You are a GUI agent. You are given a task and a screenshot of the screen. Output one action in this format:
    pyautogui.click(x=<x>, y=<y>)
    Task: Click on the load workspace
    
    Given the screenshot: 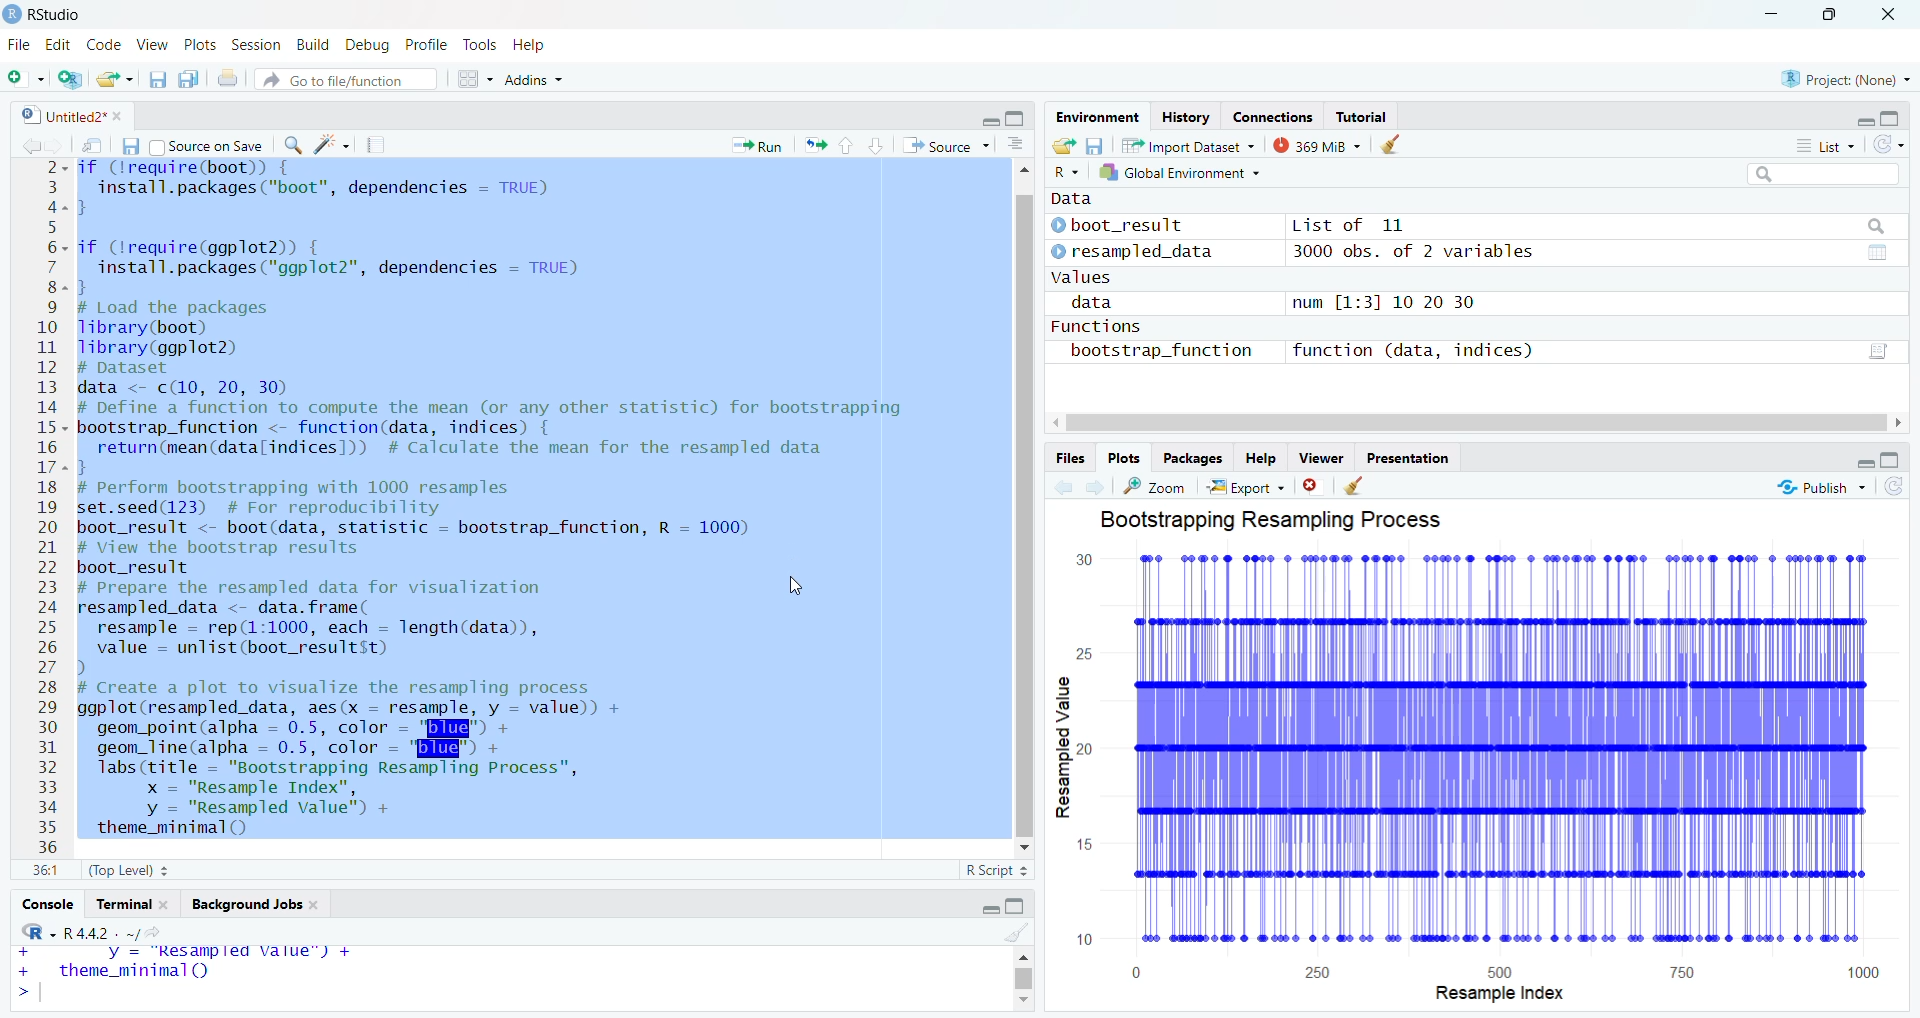 What is the action you would take?
    pyautogui.click(x=1065, y=145)
    